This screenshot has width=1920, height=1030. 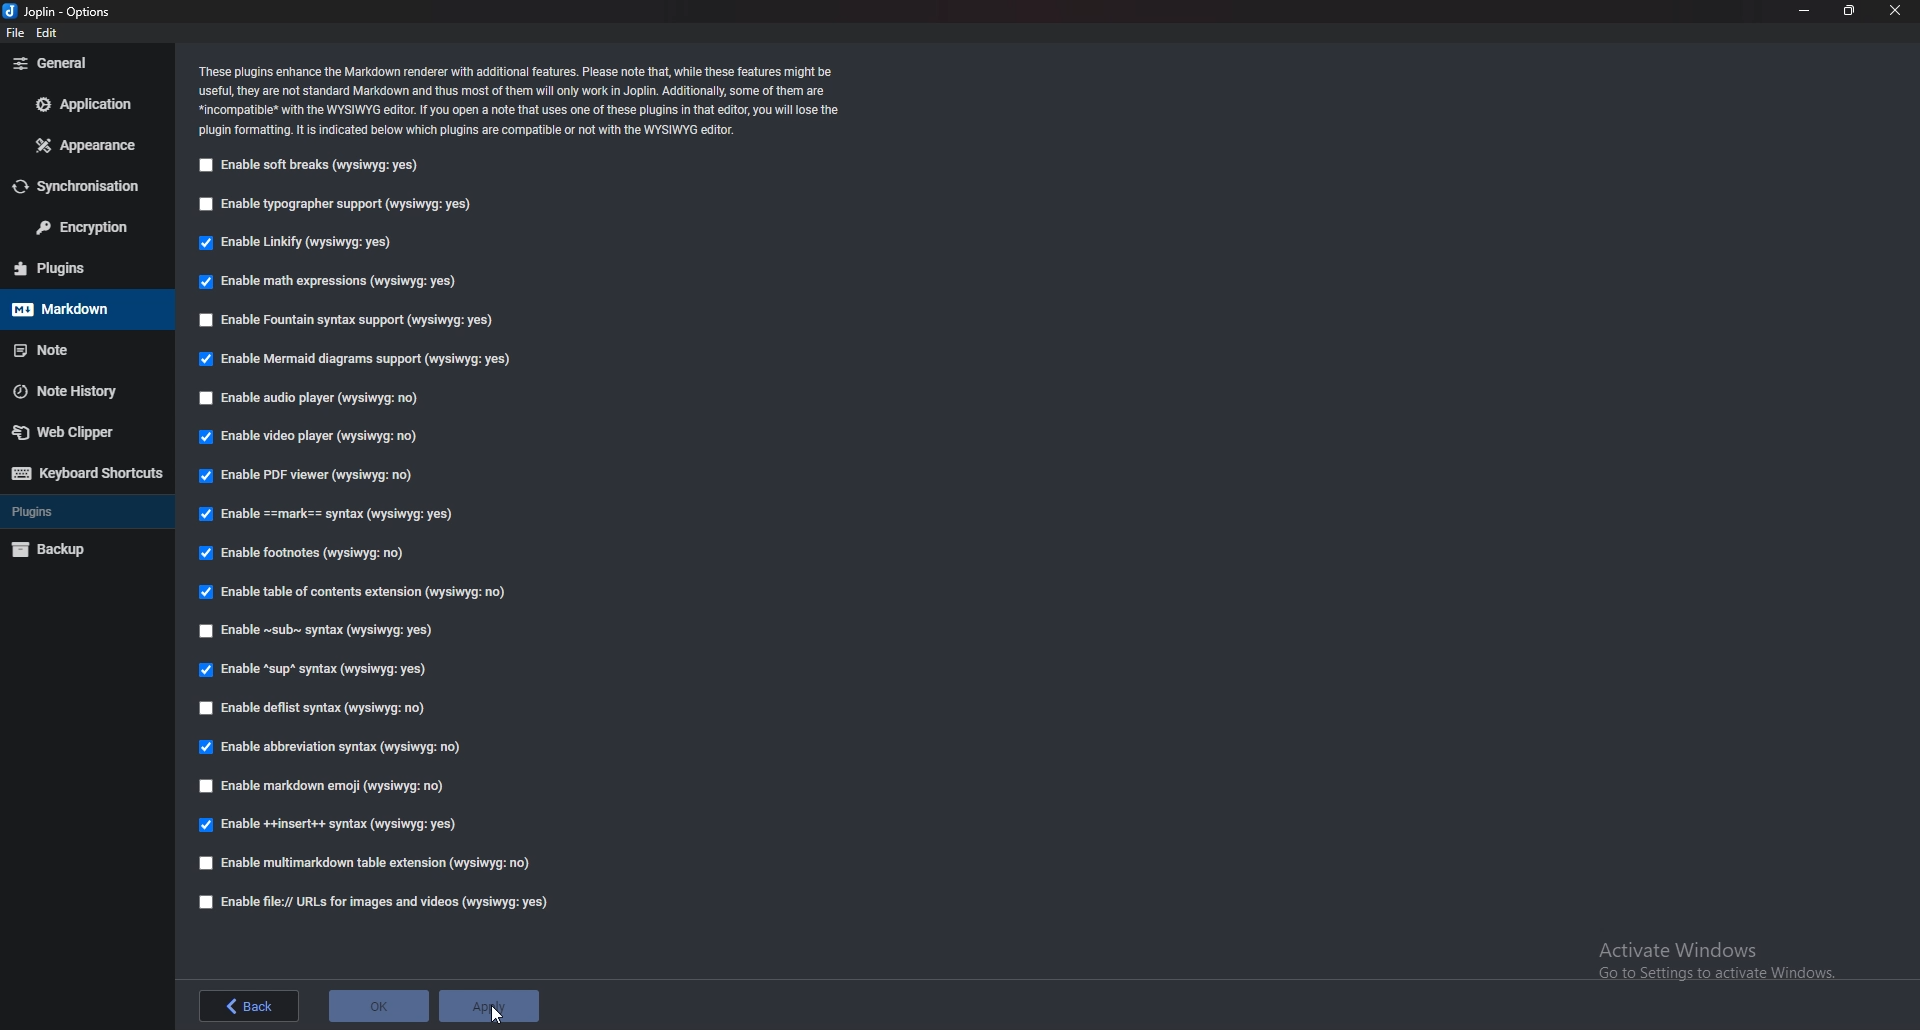 I want to click on Enable P D F viewer, so click(x=313, y=478).